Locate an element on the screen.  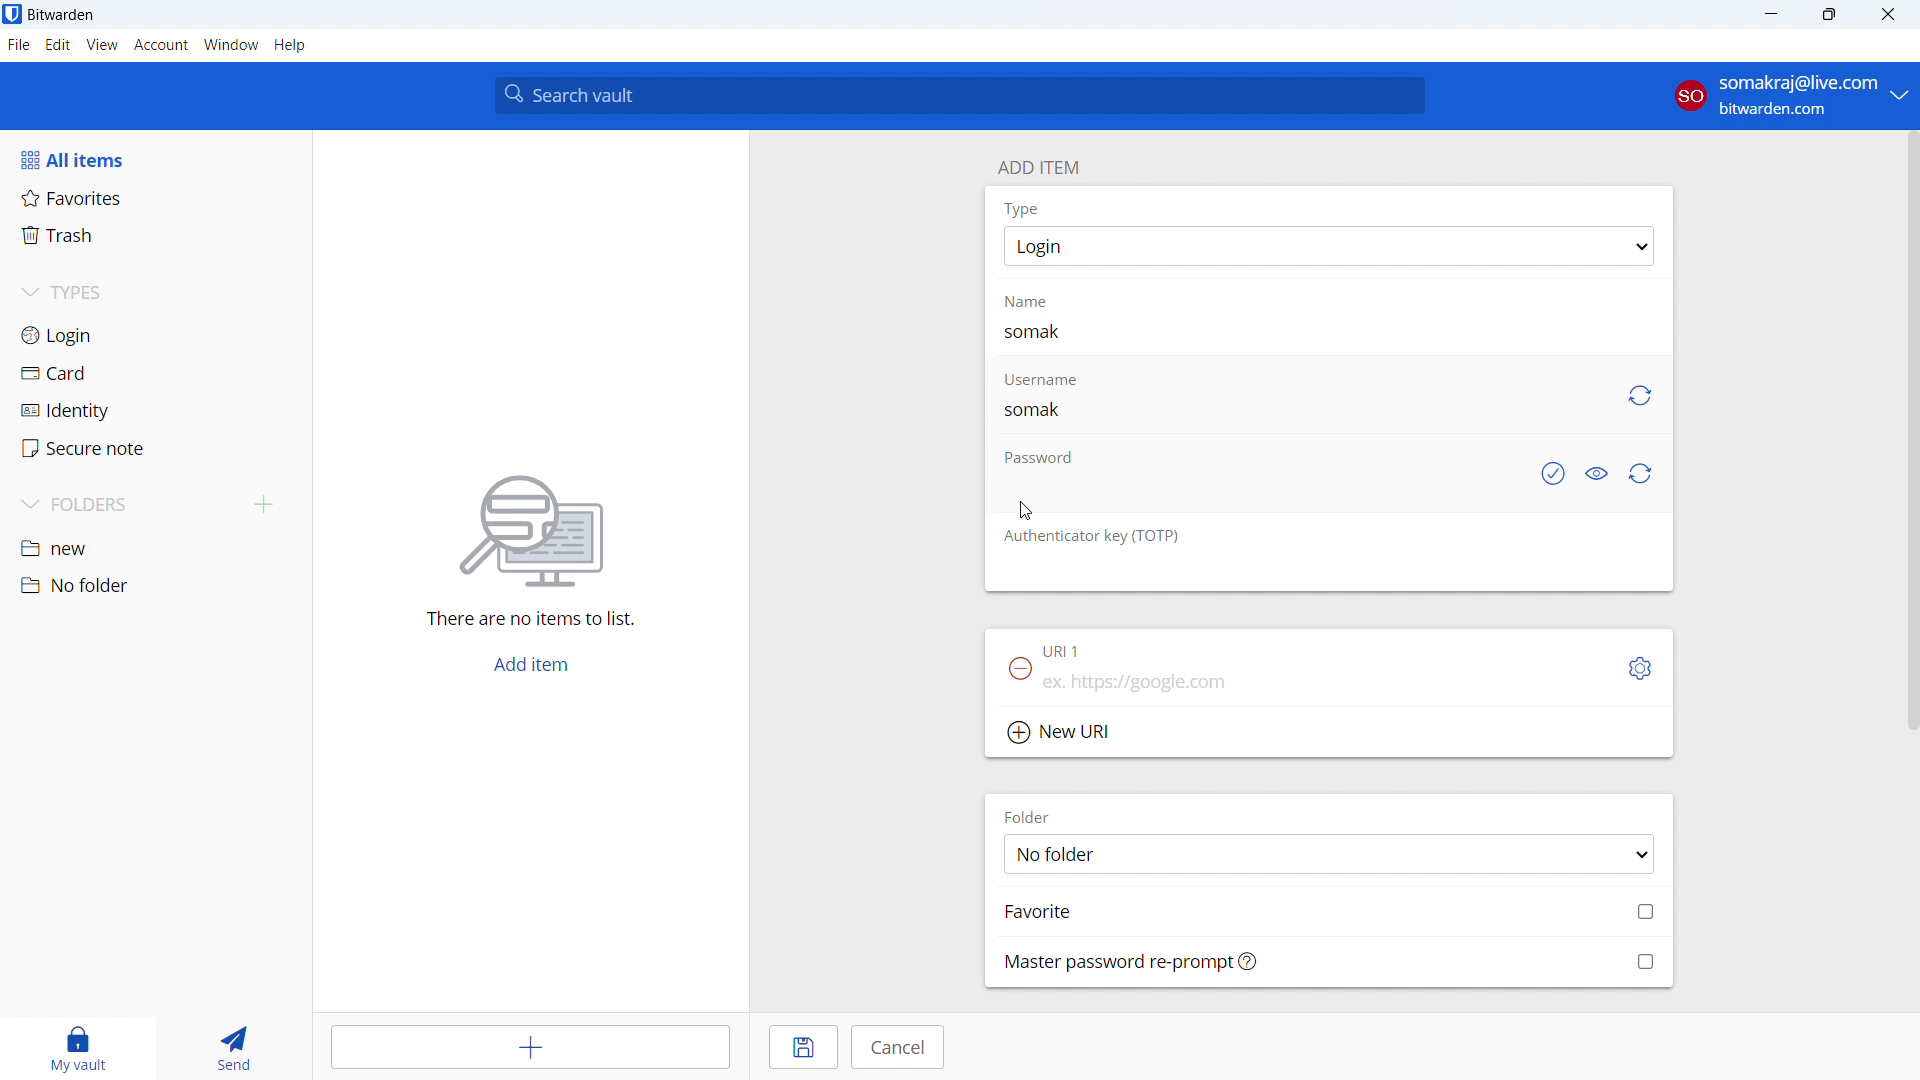
add url is located at coordinates (1328, 687).